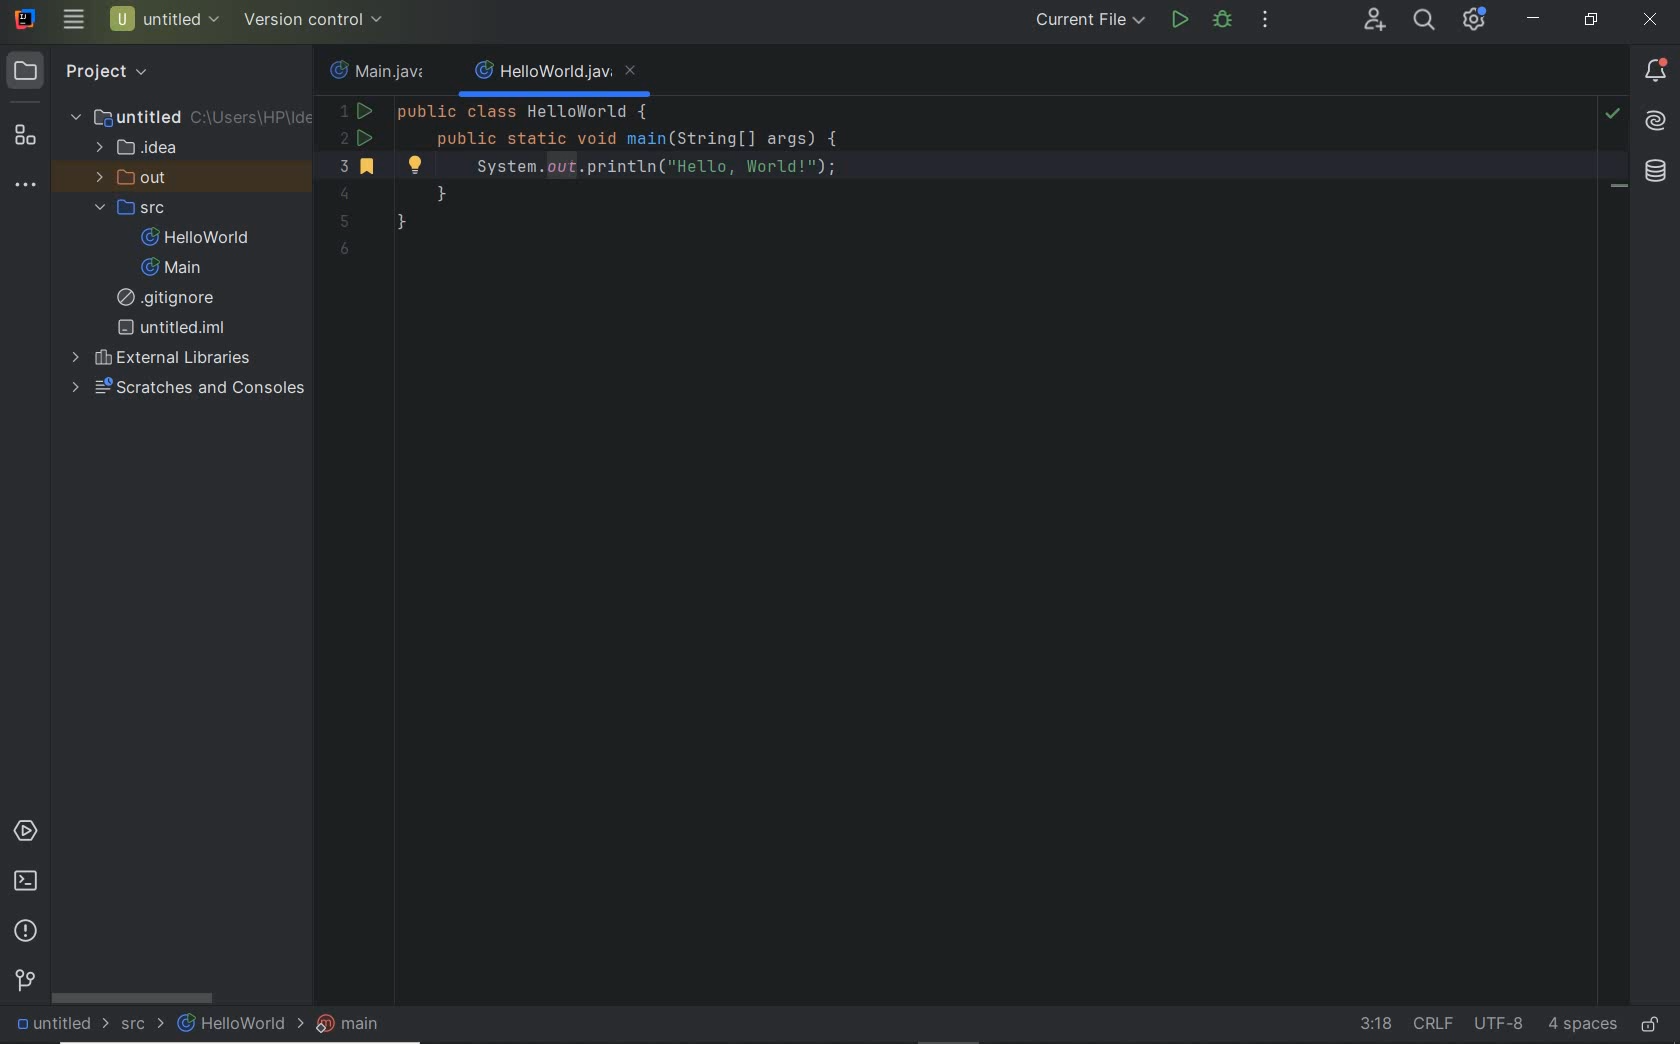 This screenshot has width=1680, height=1044. What do you see at coordinates (173, 298) in the screenshot?
I see `.gitignore` at bounding box center [173, 298].